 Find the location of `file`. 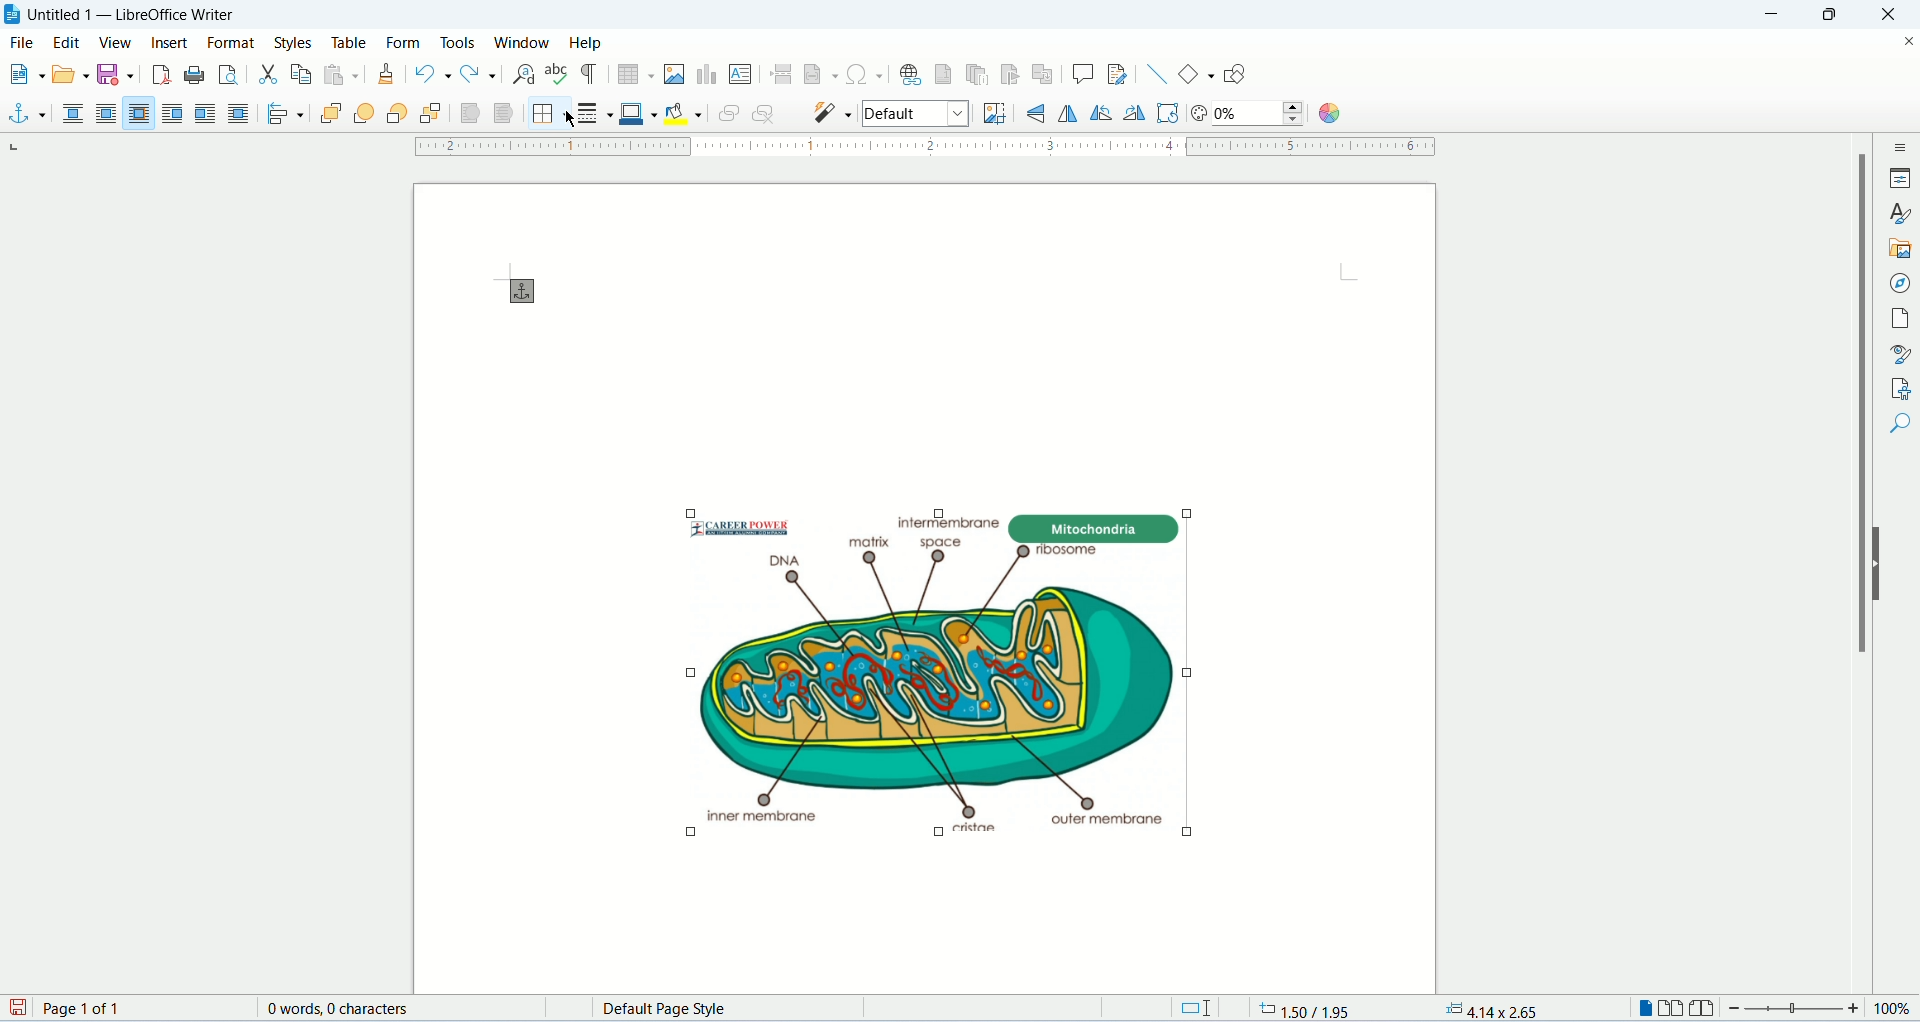

file is located at coordinates (24, 41).